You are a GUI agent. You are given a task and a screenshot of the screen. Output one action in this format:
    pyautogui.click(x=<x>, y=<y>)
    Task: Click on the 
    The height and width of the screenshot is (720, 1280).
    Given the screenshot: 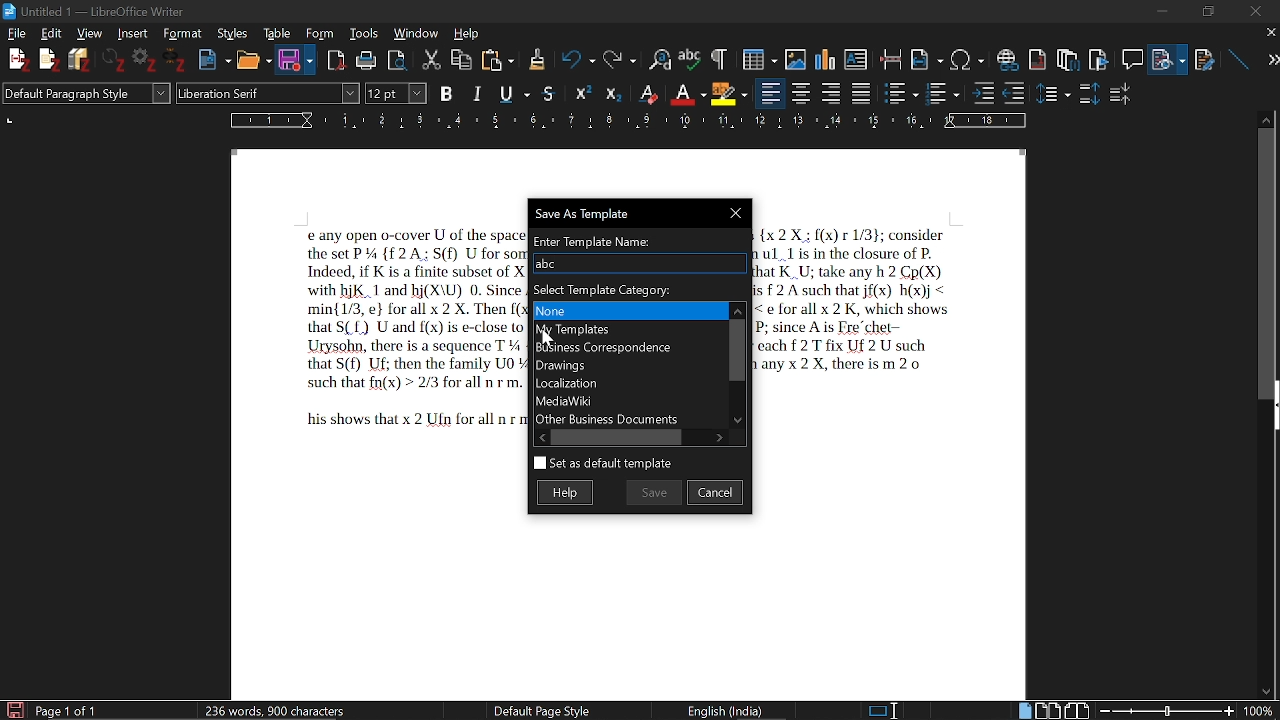 What is the action you would take?
    pyautogui.click(x=116, y=61)
    